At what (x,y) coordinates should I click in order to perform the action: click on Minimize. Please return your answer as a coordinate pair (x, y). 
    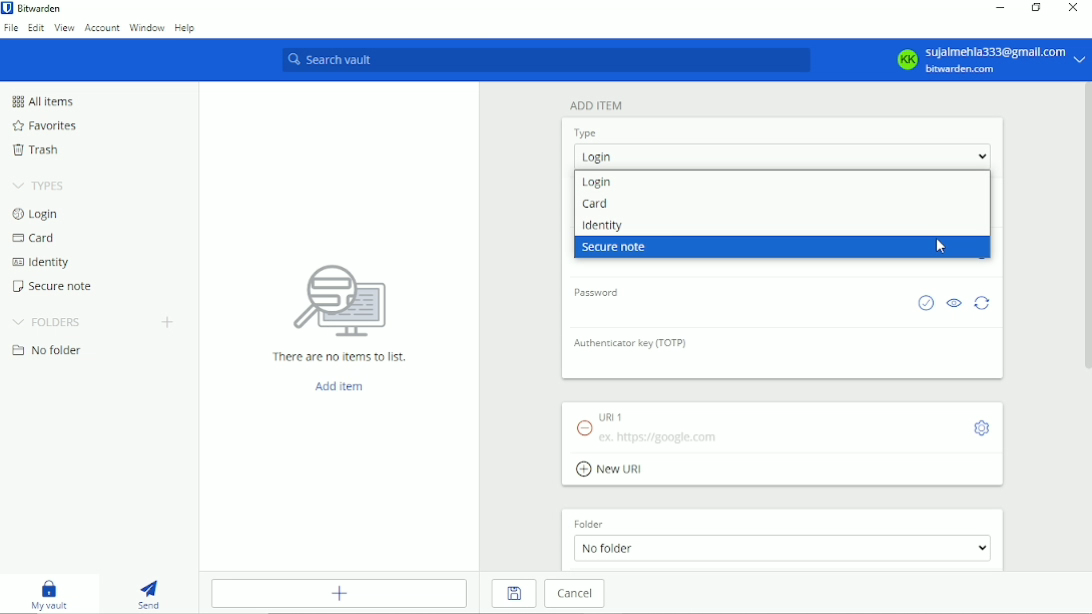
    Looking at the image, I should click on (998, 9).